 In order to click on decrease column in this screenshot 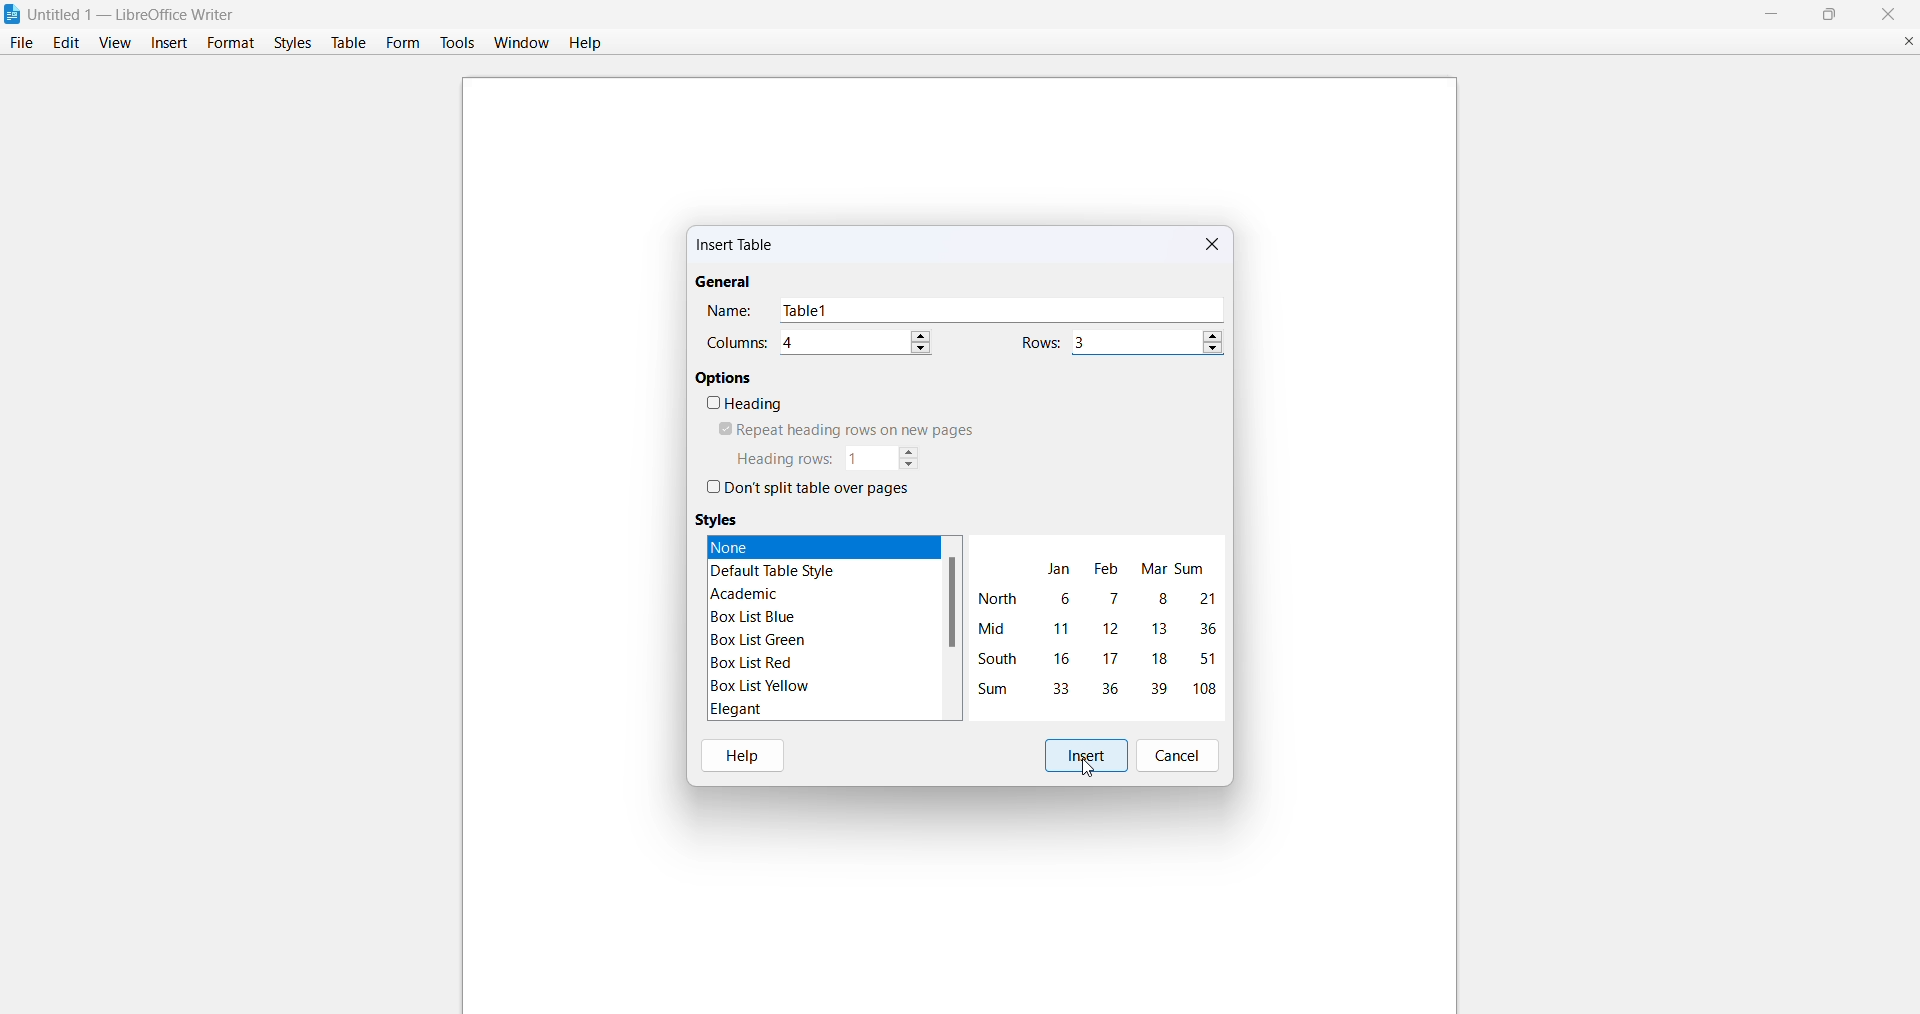, I will do `click(923, 348)`.